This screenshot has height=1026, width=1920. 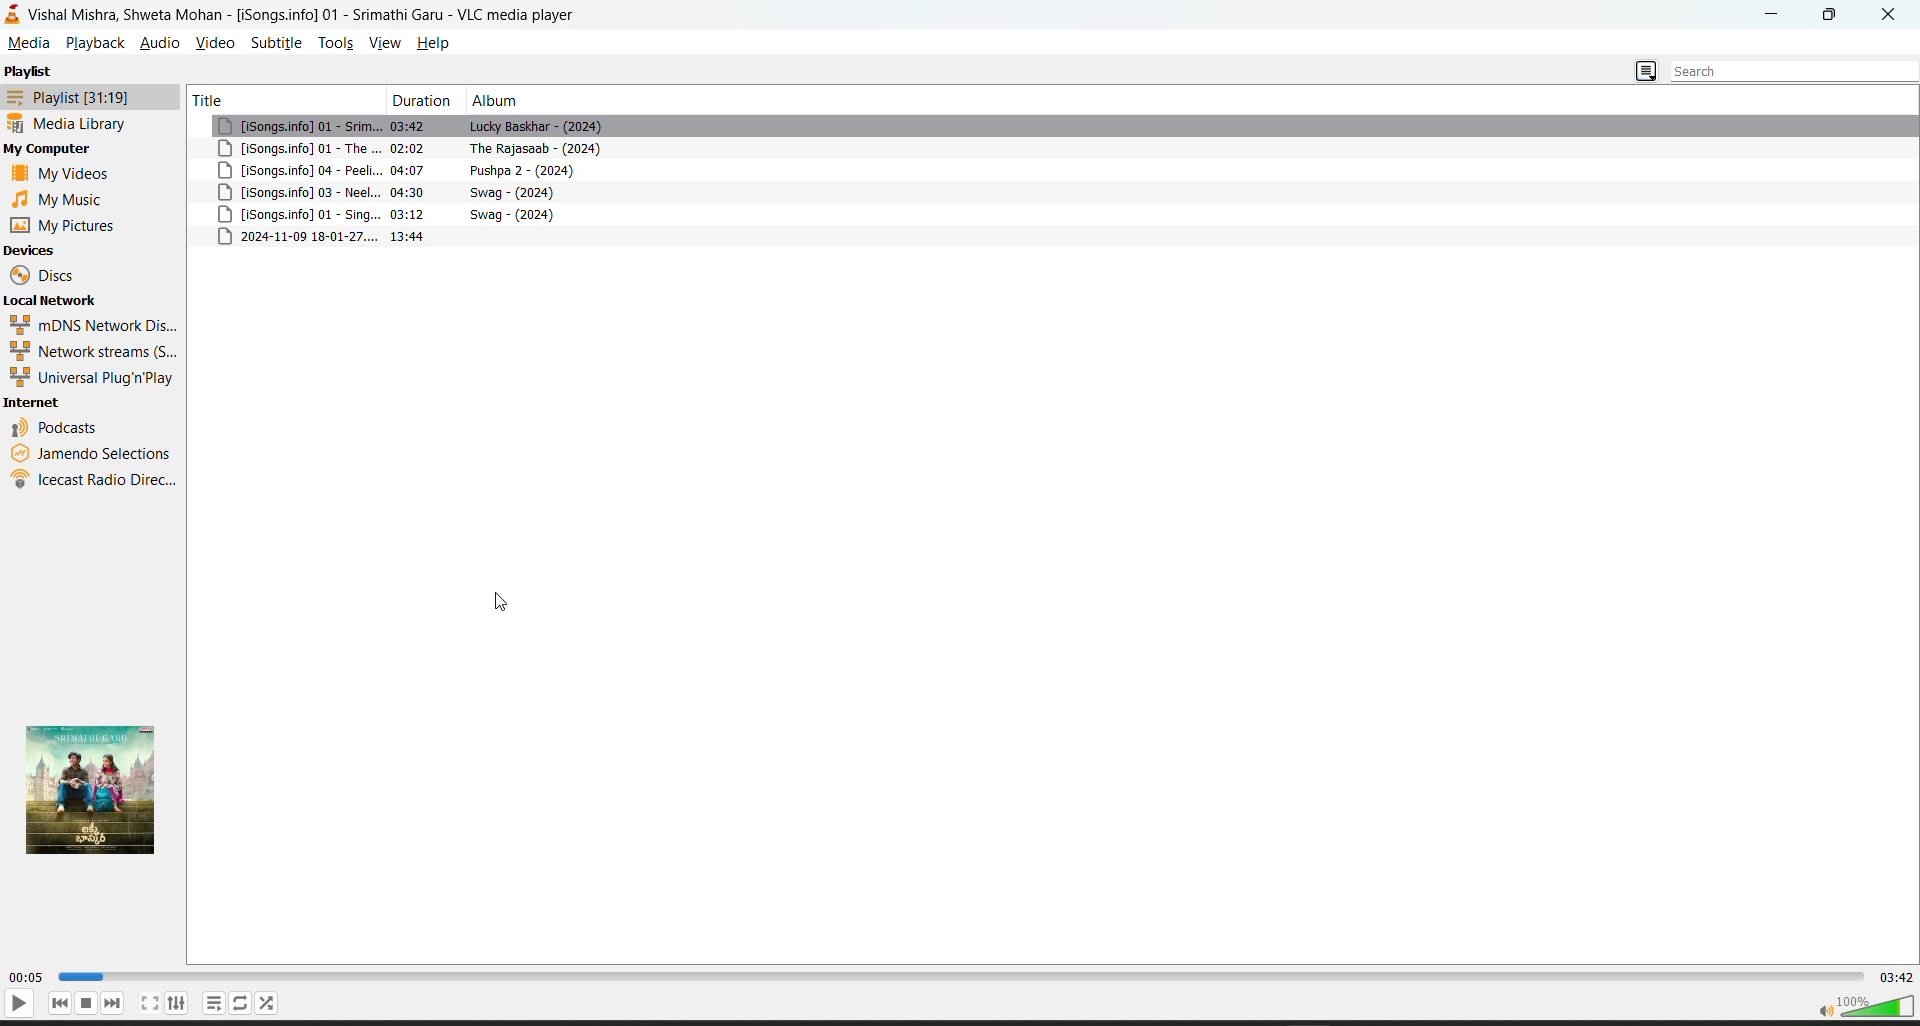 I want to click on thumbnail, so click(x=91, y=790).